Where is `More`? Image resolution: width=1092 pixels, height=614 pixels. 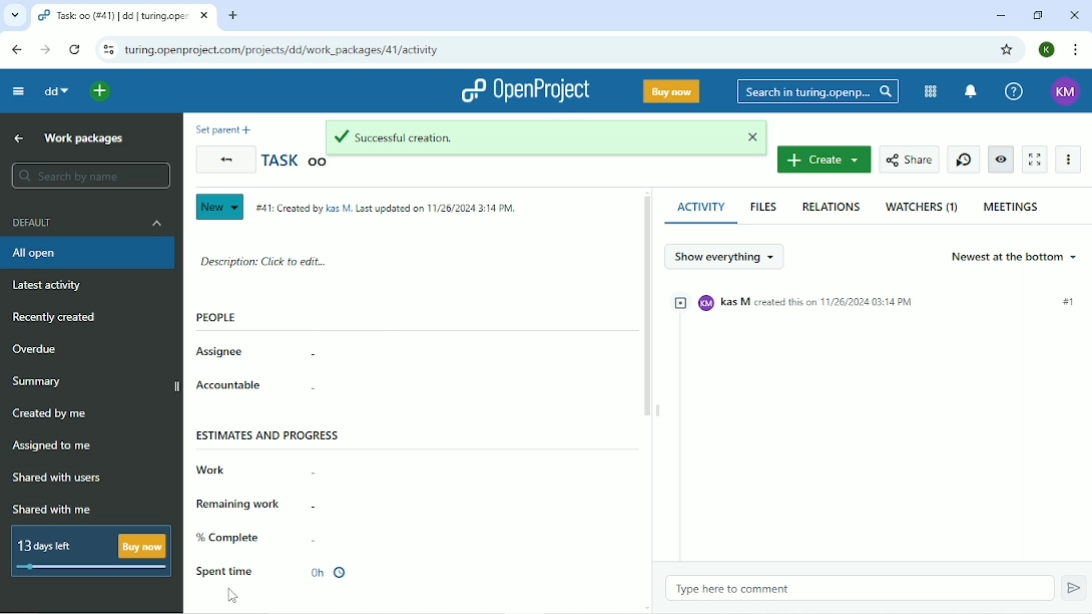
More is located at coordinates (1069, 159).